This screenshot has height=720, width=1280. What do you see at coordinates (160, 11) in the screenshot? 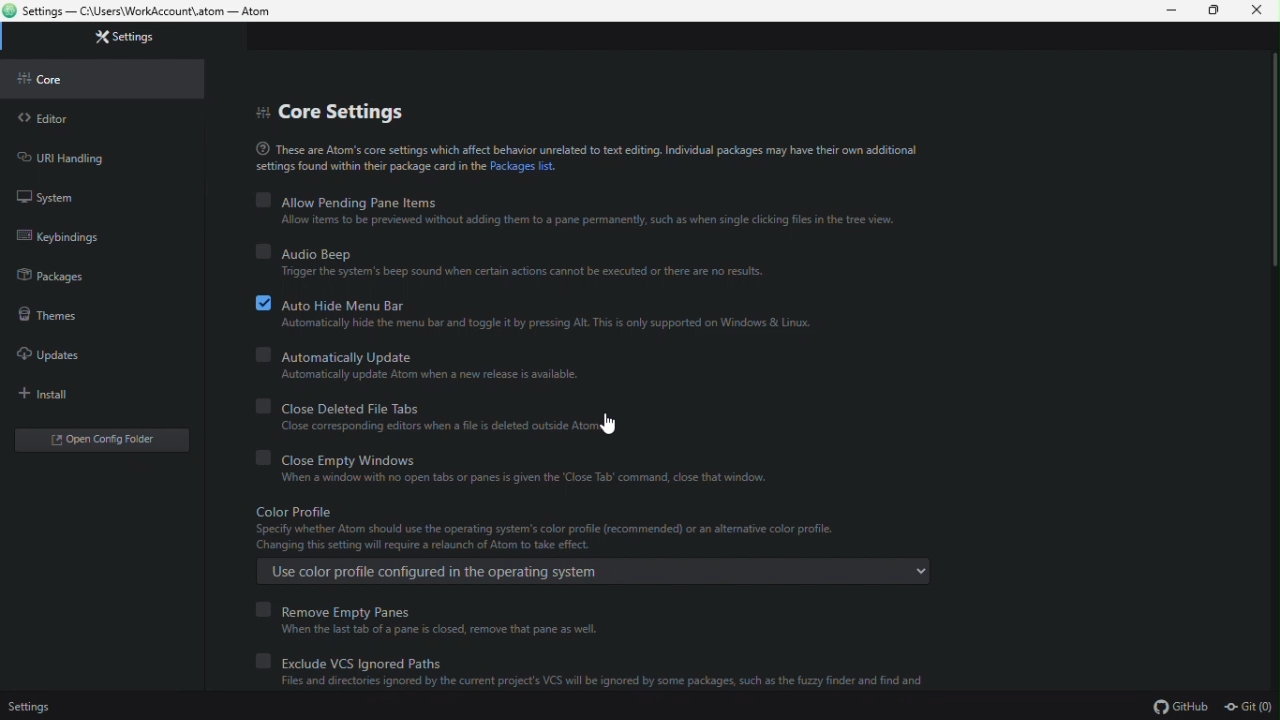
I see `Settings - C:\users\work\account\atom - Atom` at bounding box center [160, 11].